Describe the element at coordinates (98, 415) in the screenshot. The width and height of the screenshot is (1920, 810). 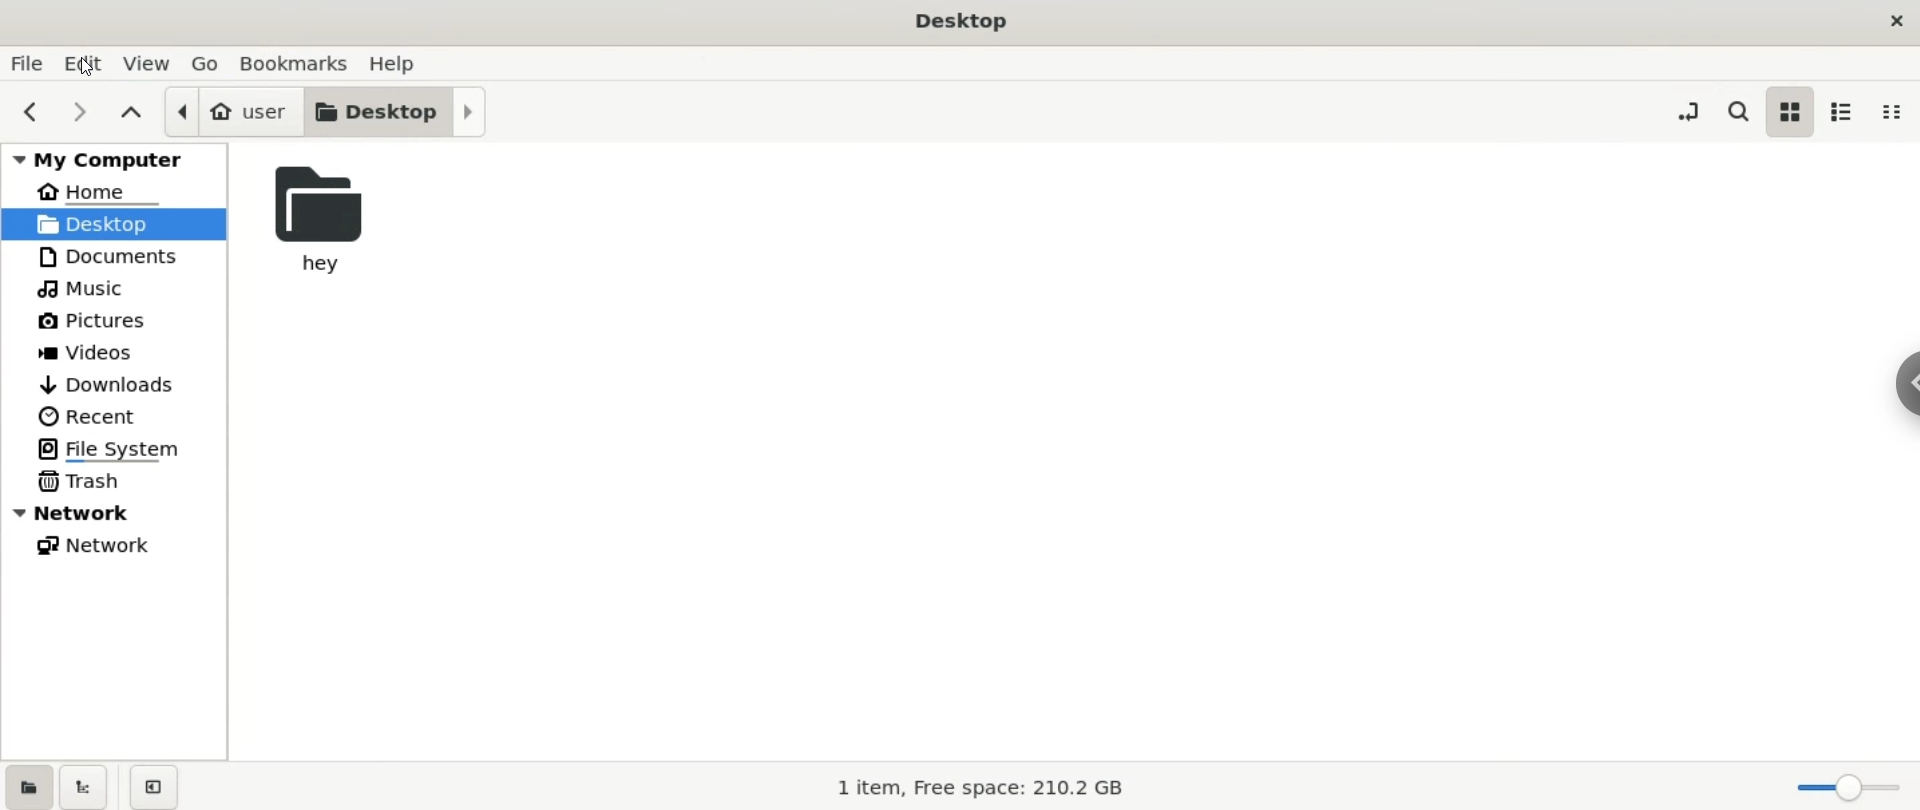
I see `recent` at that location.